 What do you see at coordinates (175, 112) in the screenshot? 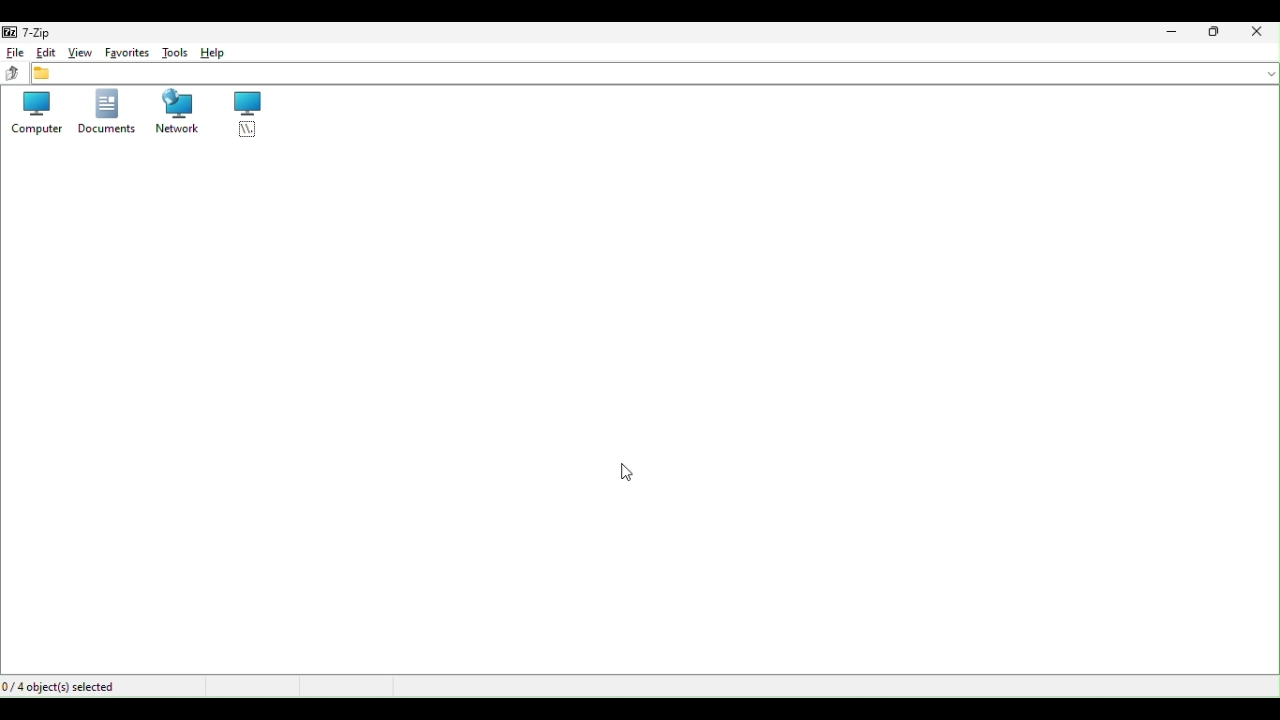
I see `Network` at bounding box center [175, 112].